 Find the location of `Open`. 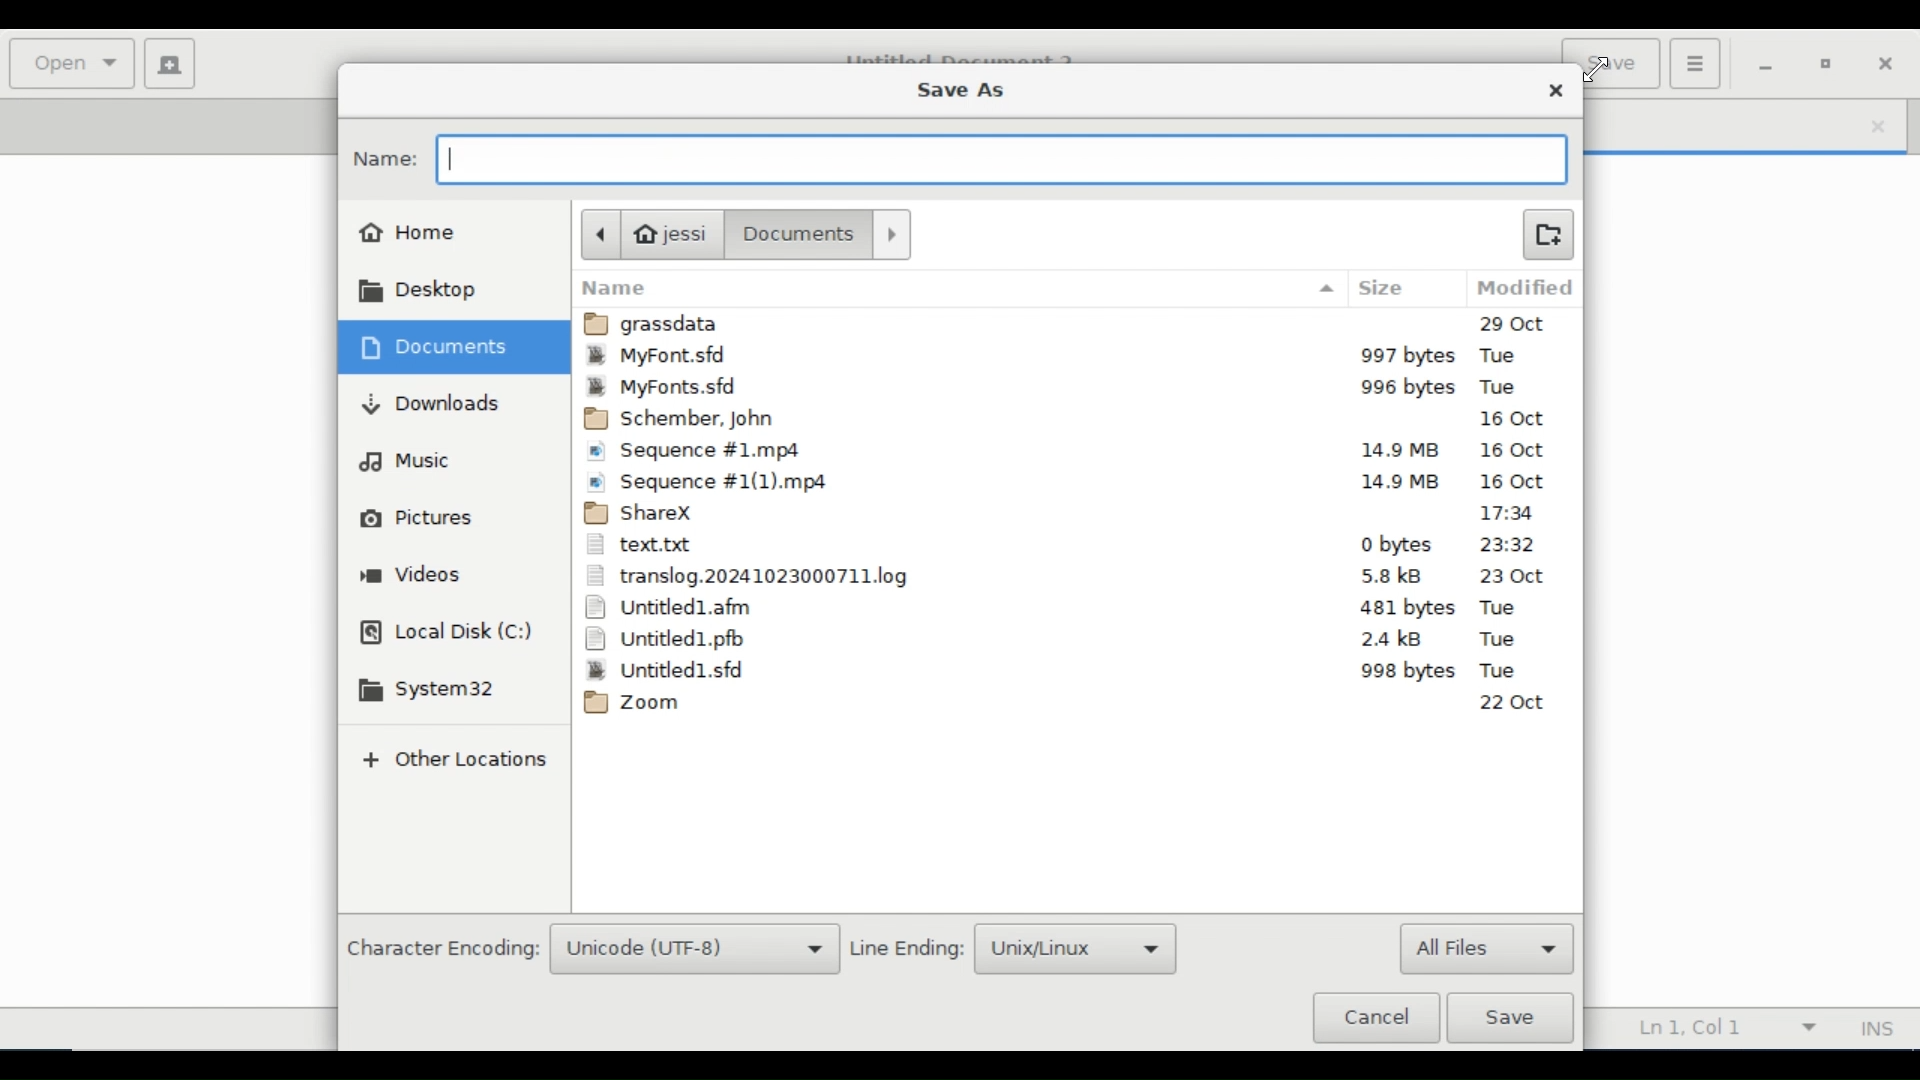

Open is located at coordinates (73, 64).